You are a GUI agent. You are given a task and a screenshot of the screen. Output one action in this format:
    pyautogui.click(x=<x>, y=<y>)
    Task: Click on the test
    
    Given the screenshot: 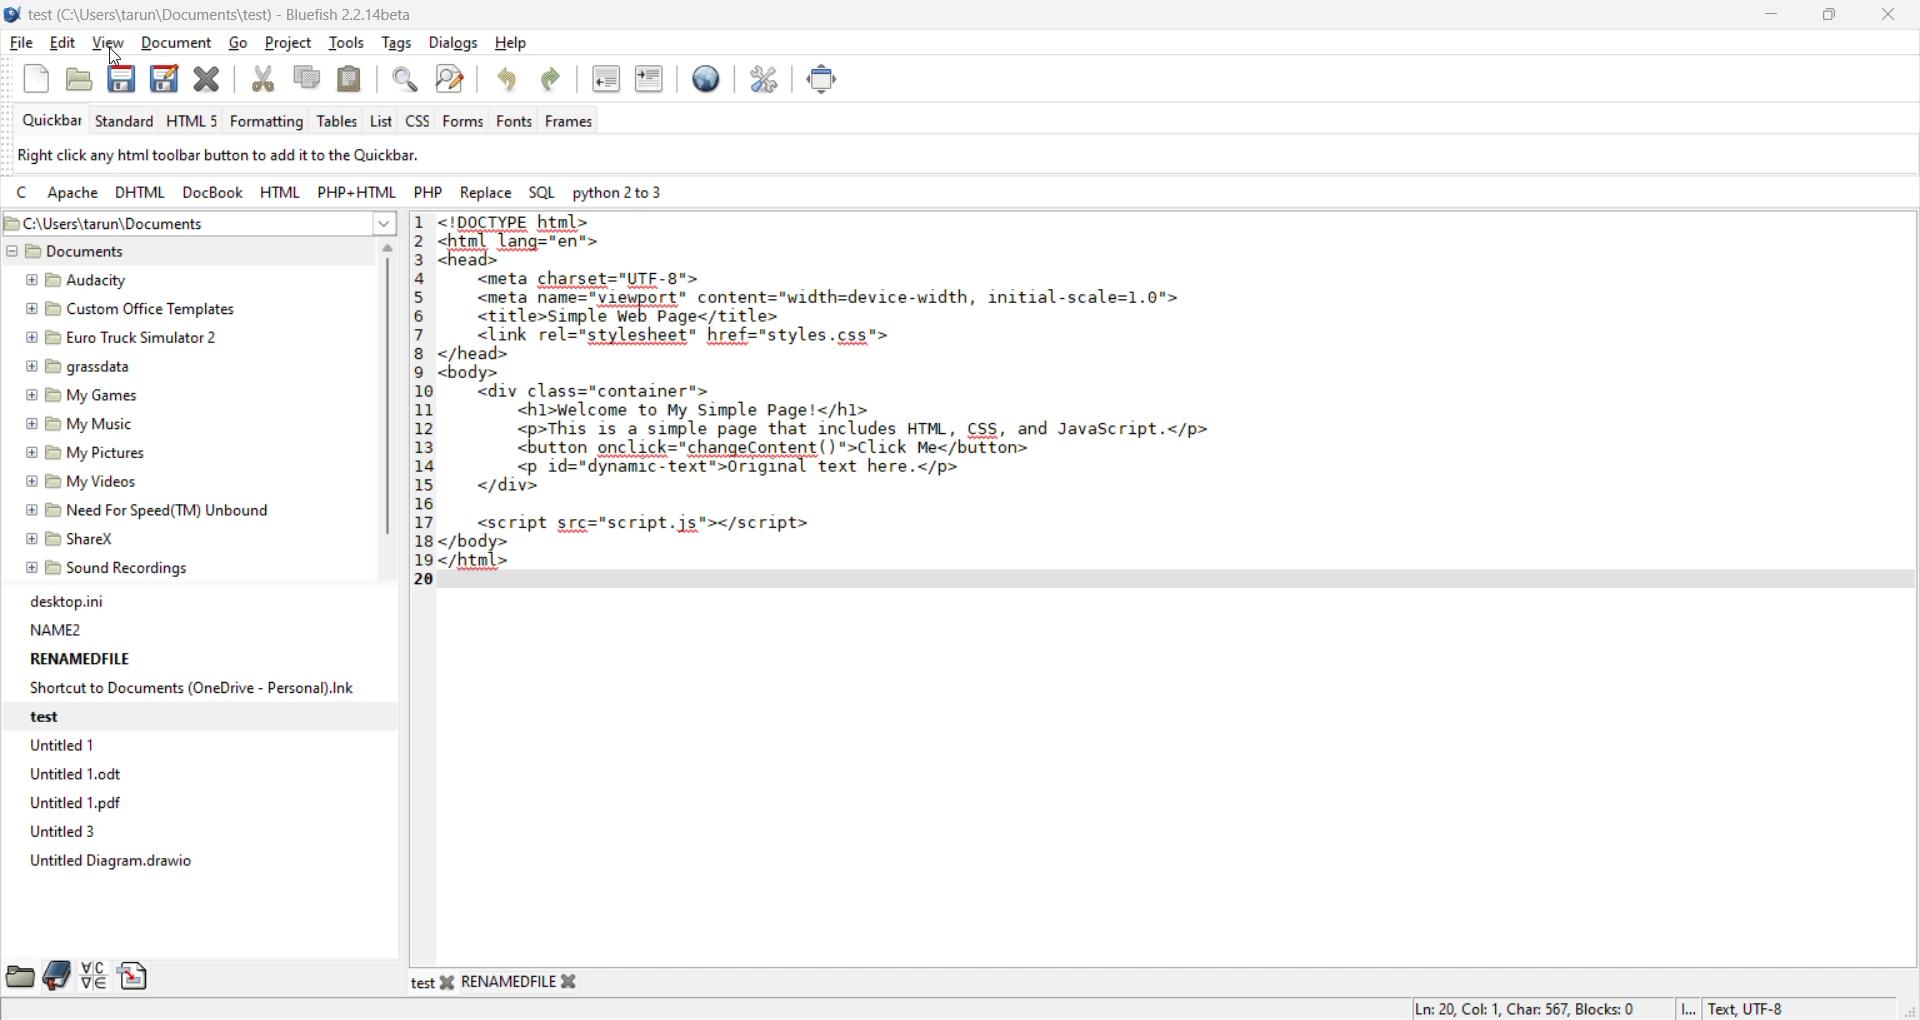 What is the action you would take?
    pyautogui.click(x=58, y=716)
    